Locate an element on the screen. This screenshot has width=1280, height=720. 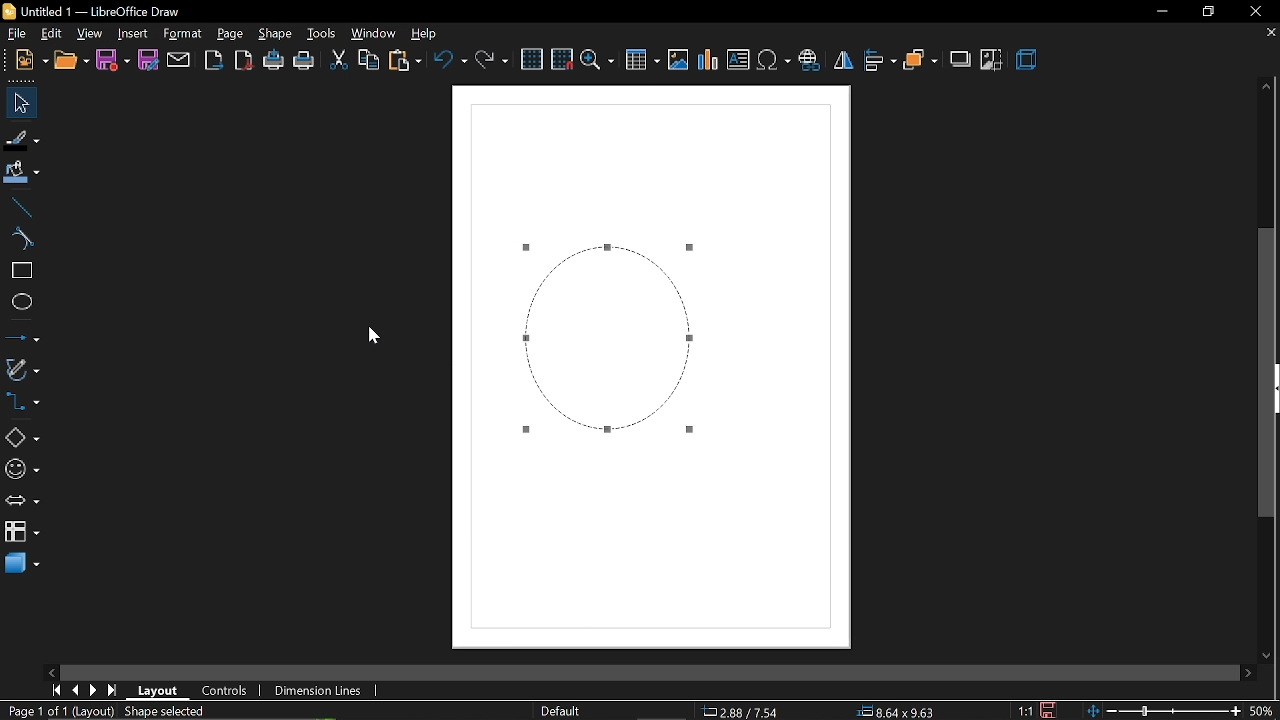
dimension lines is located at coordinates (318, 689).